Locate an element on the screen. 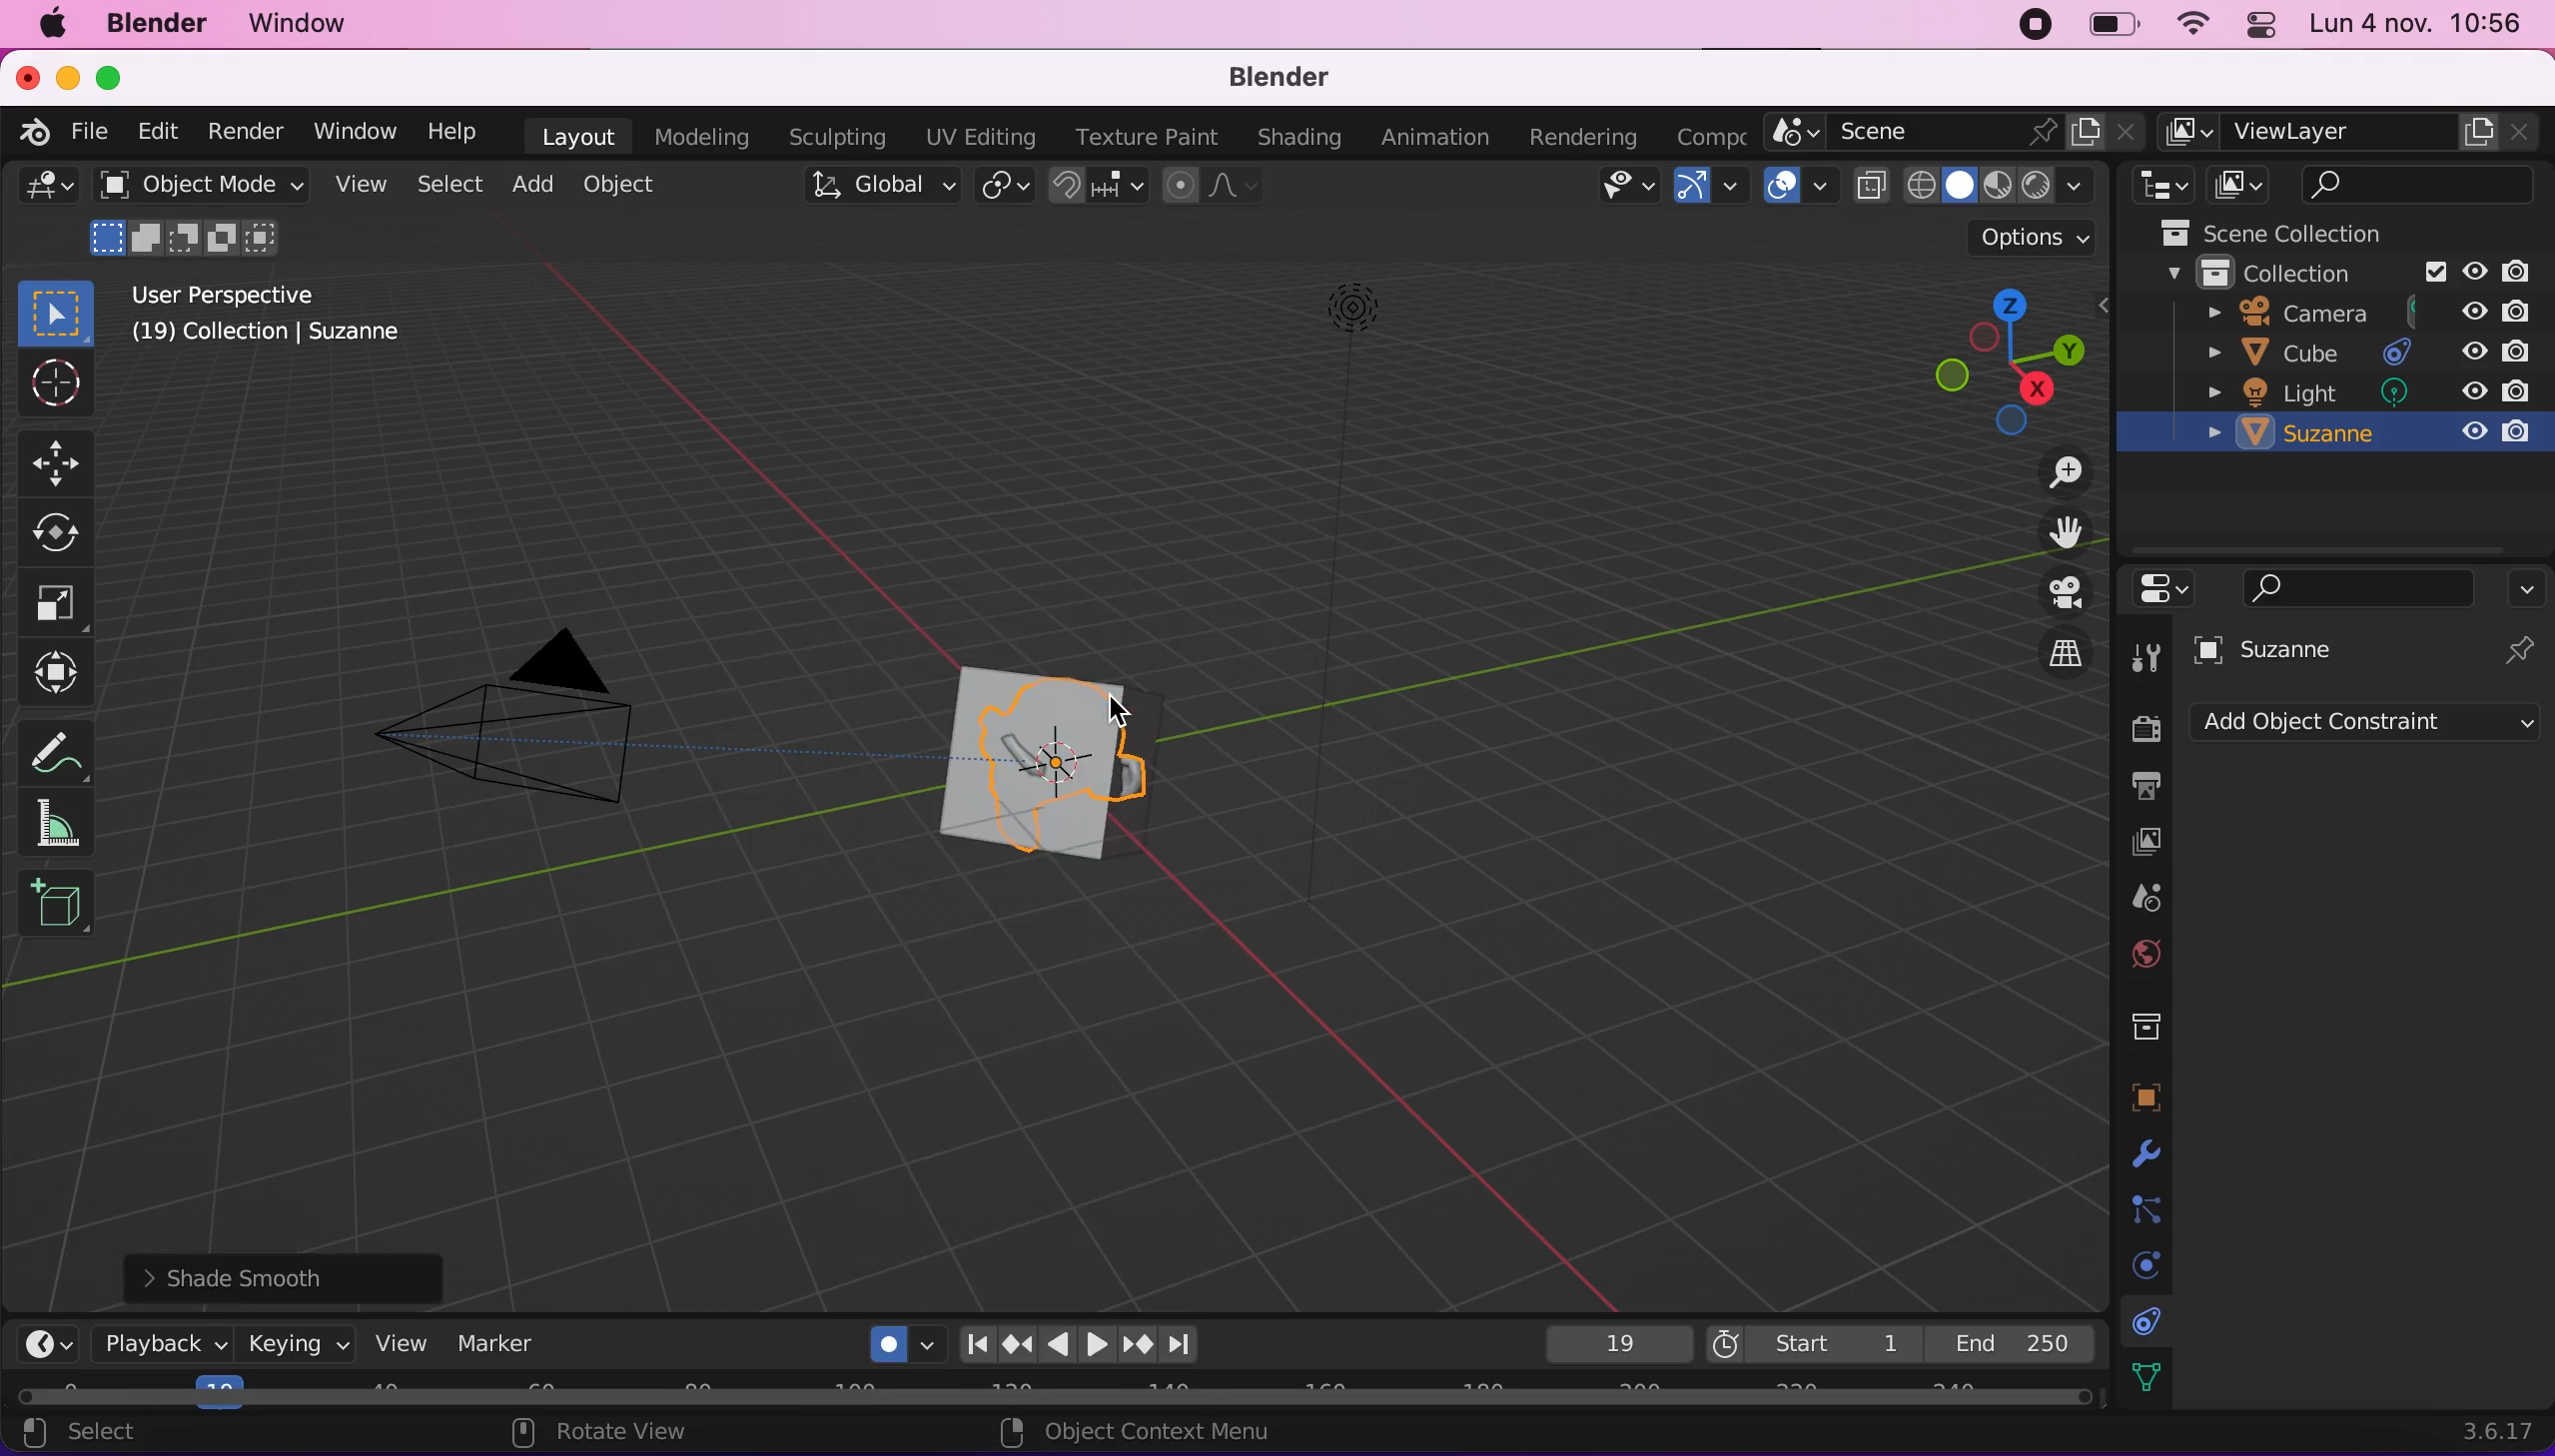  world is located at coordinates (2146, 952).